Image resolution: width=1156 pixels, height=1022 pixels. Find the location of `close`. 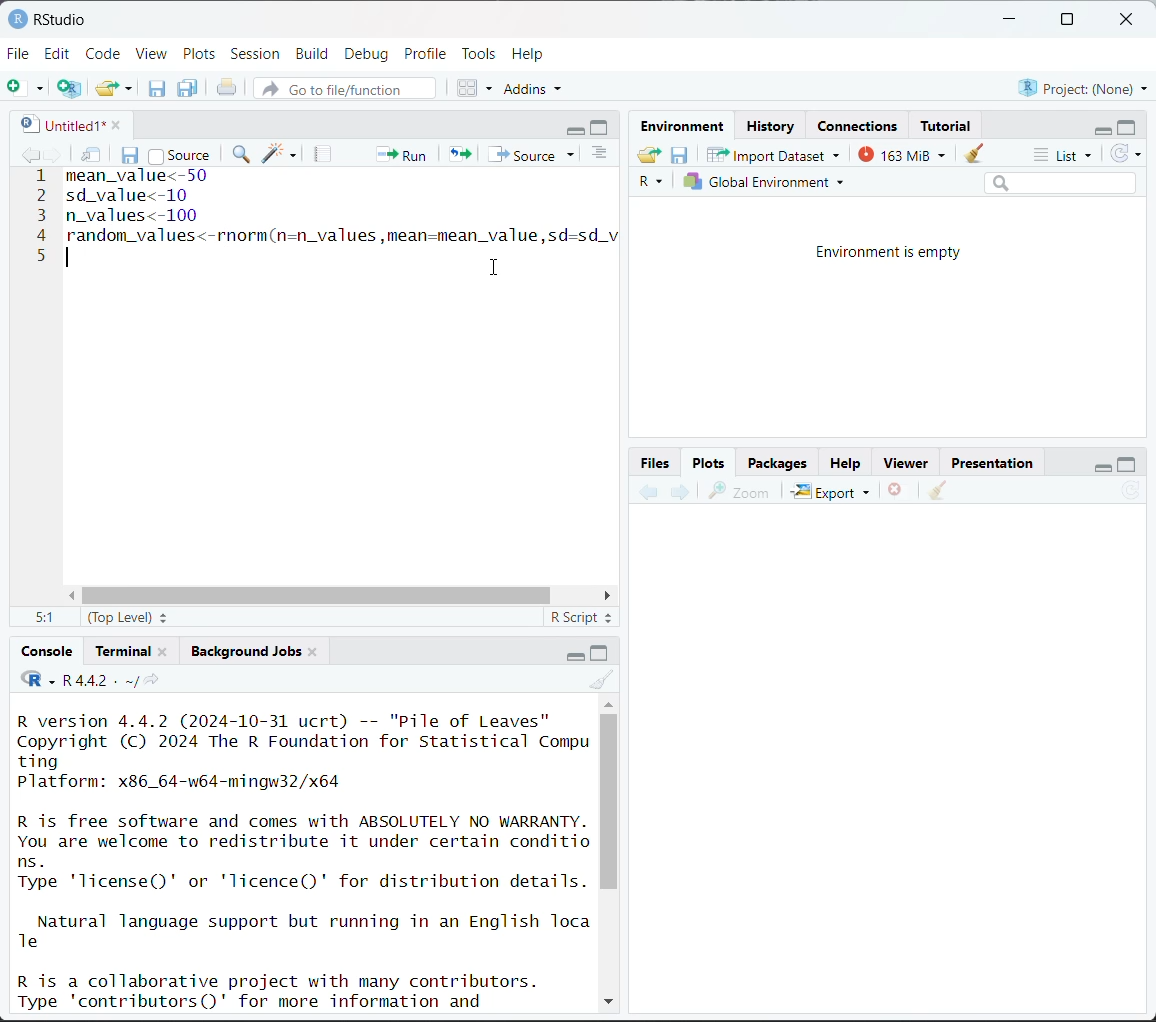

close is located at coordinates (111, 123).